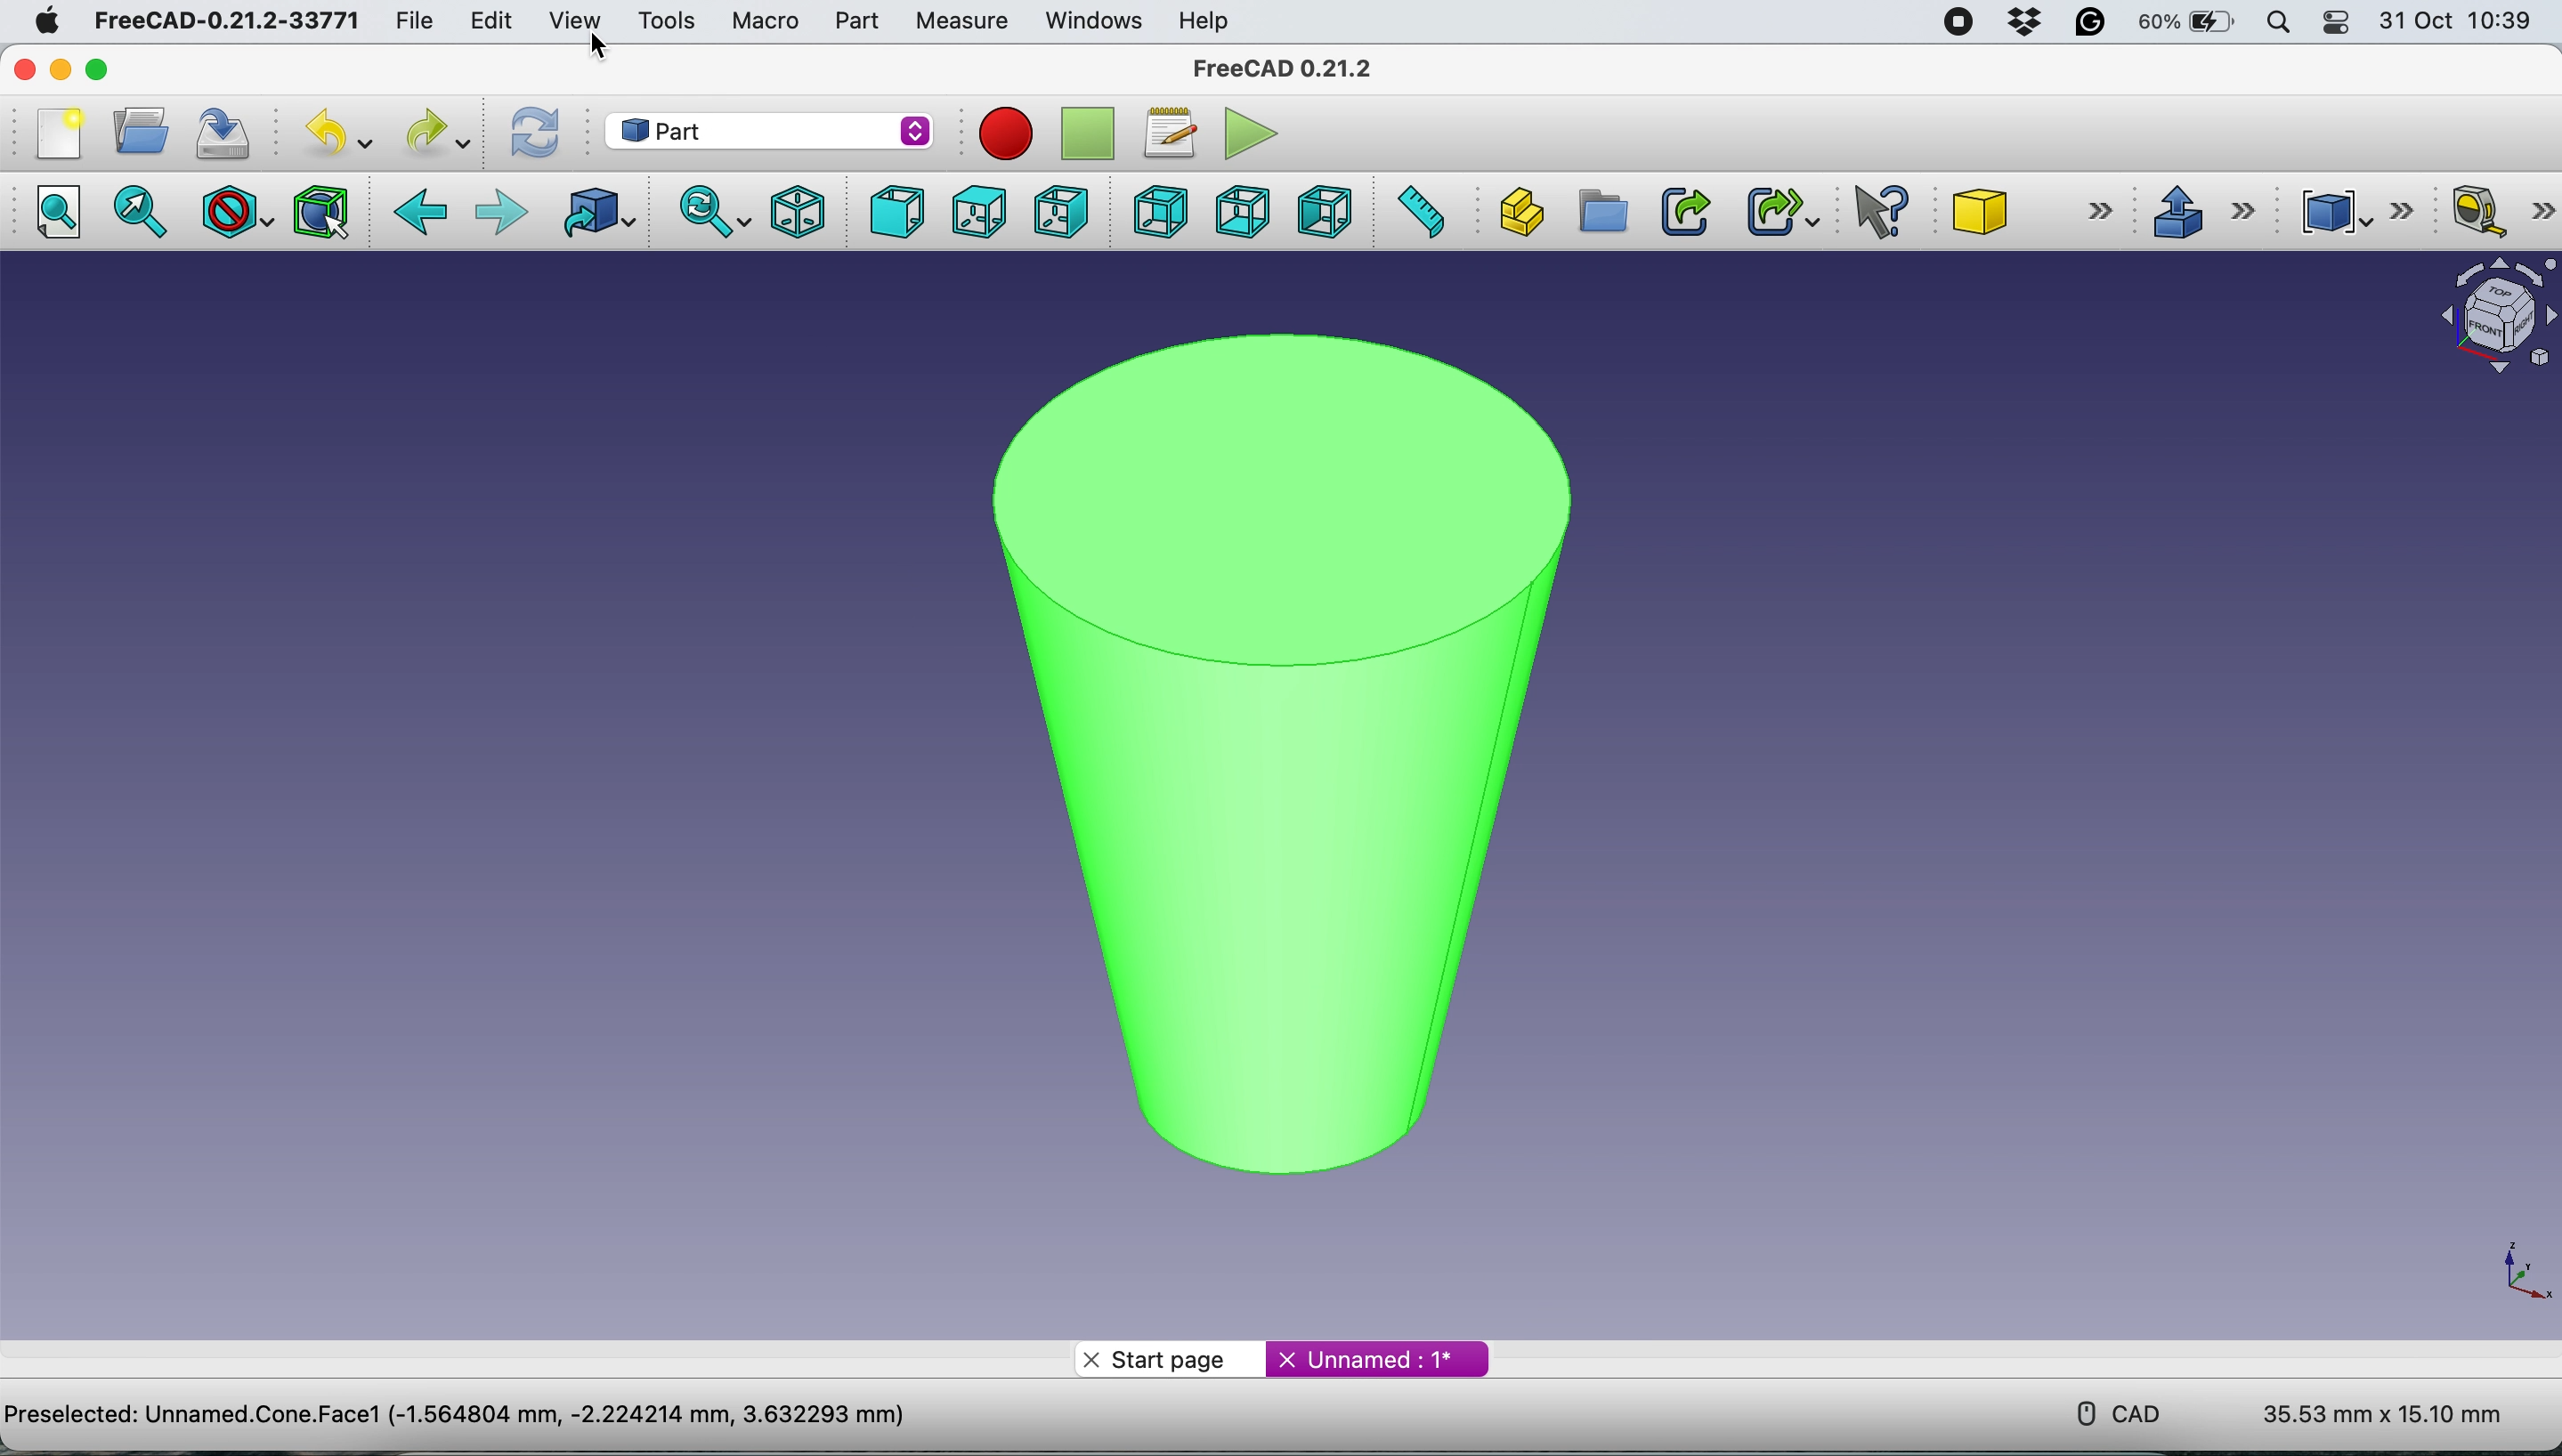 The width and height of the screenshot is (2562, 1456). Describe the element at coordinates (500, 213) in the screenshot. I see `forward` at that location.